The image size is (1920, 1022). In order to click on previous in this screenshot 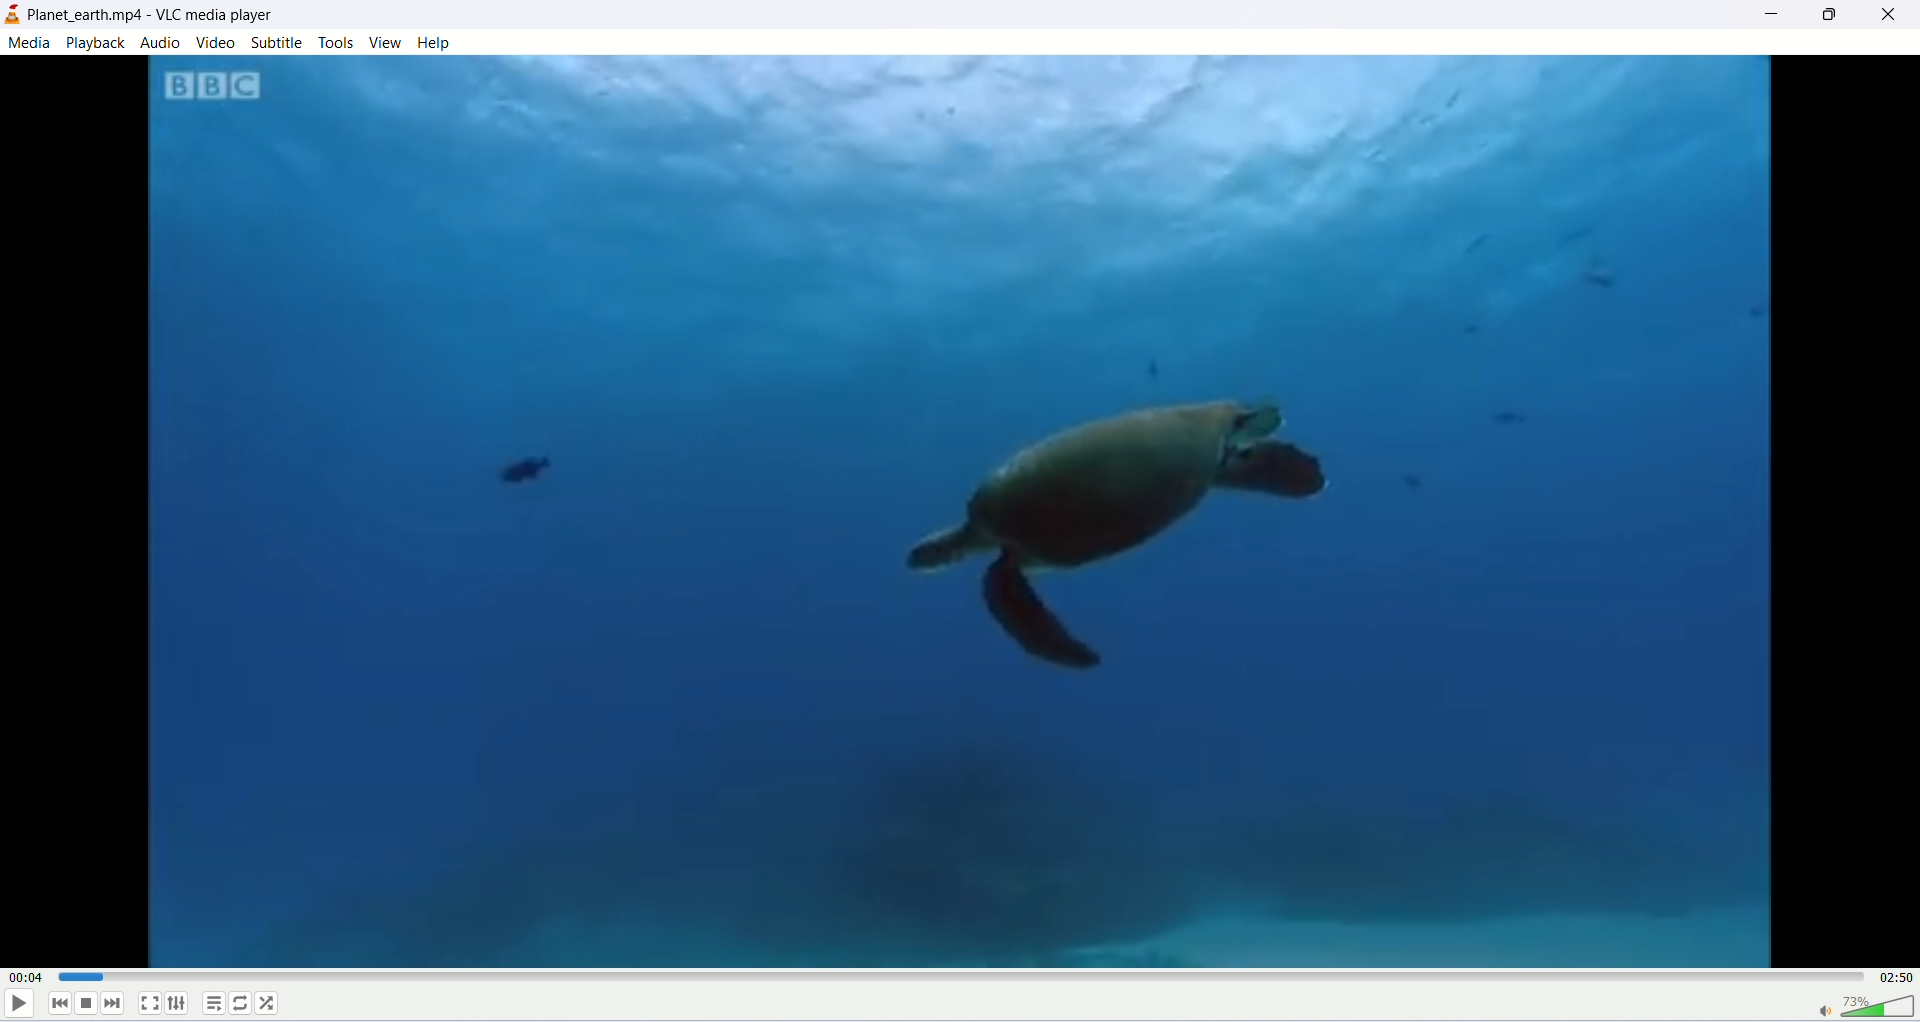, I will do `click(63, 1007)`.